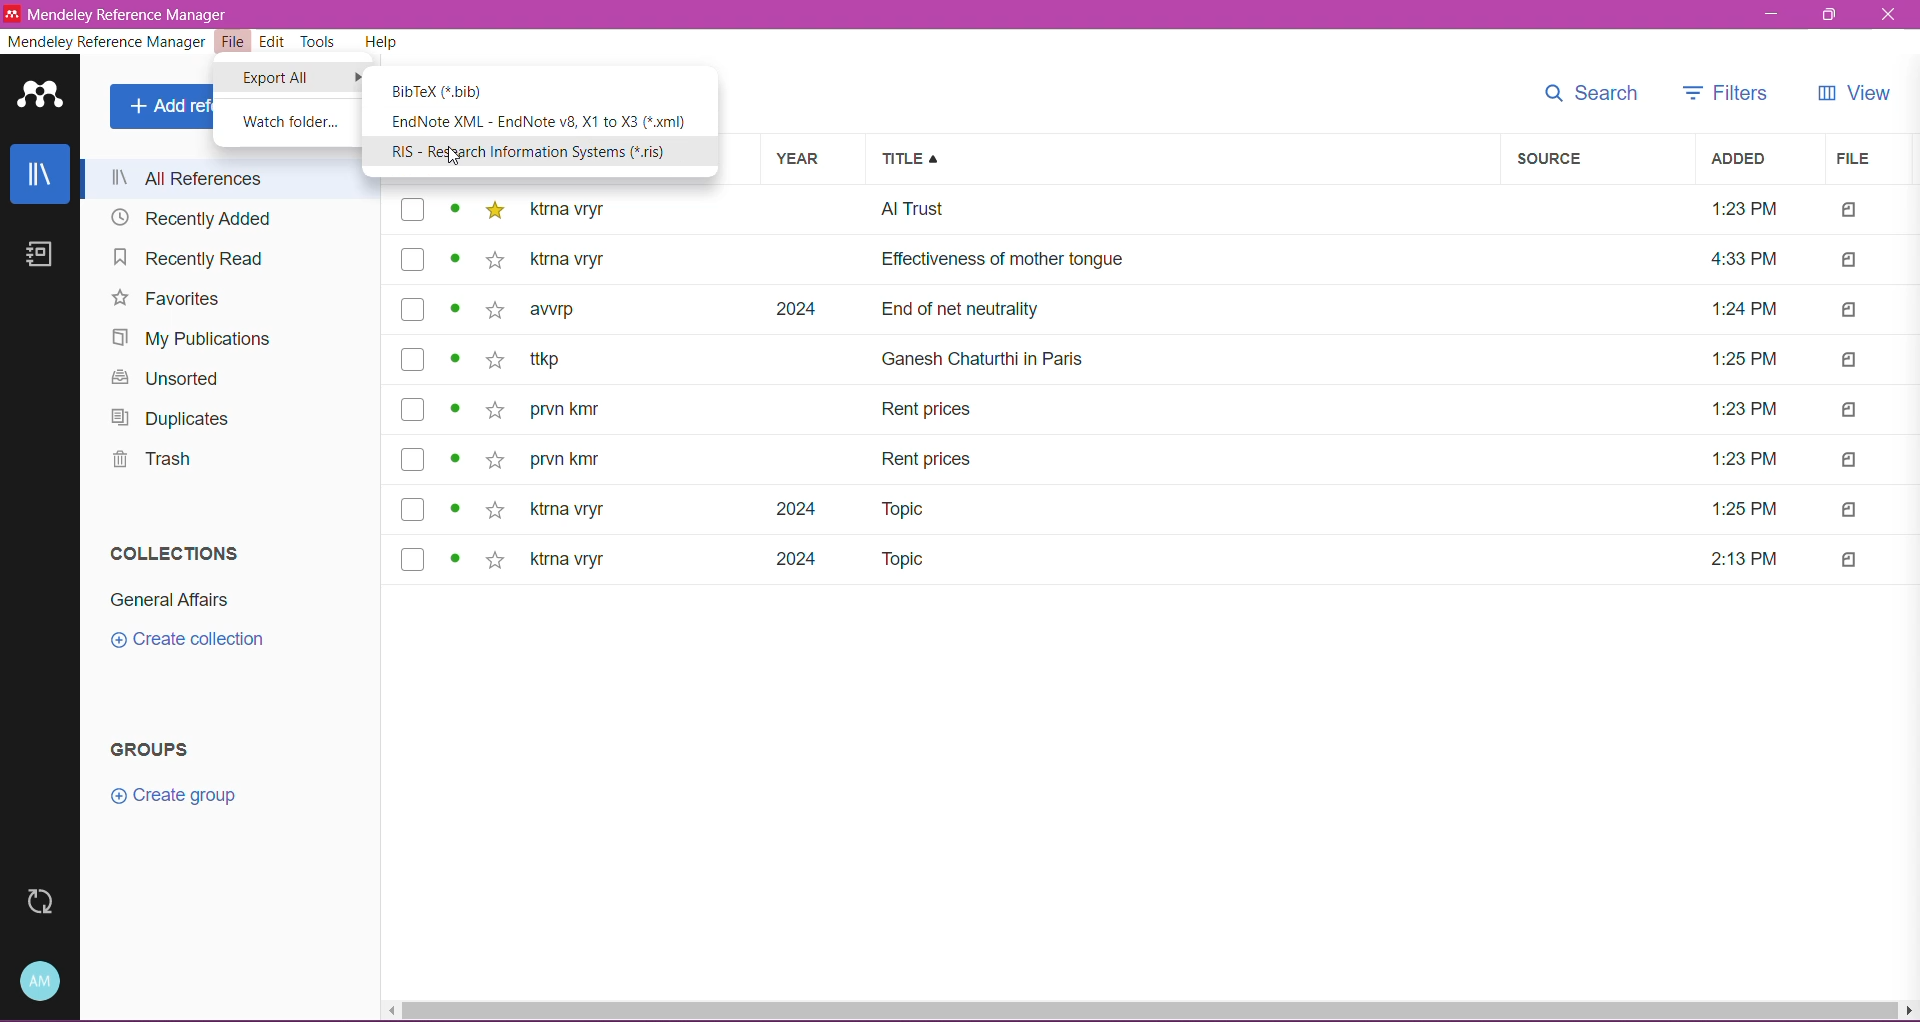  I want to click on Recently Read, so click(184, 257).